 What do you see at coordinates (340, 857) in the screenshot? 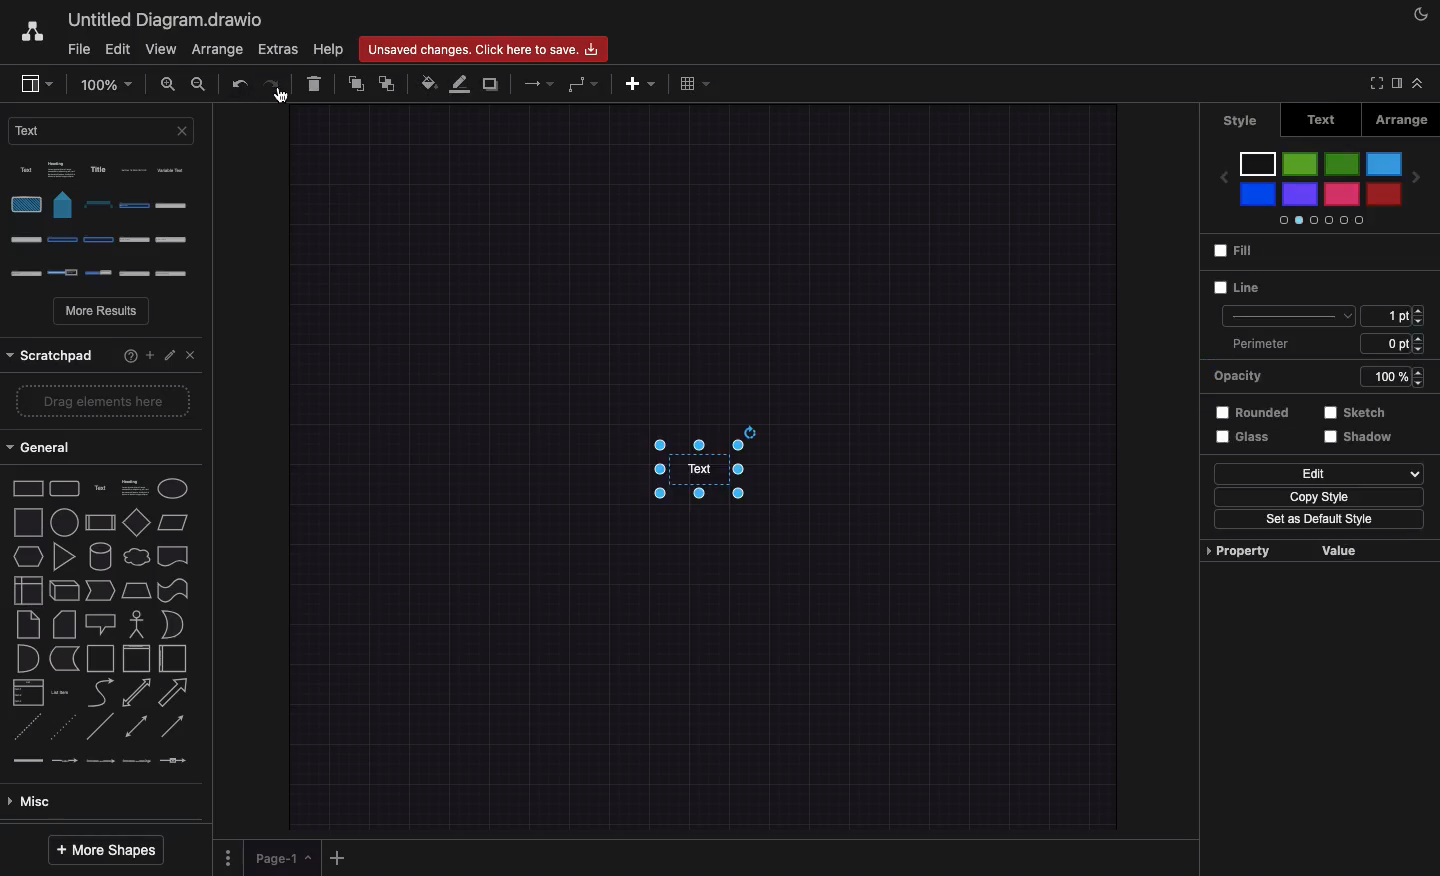
I see `Add` at bounding box center [340, 857].